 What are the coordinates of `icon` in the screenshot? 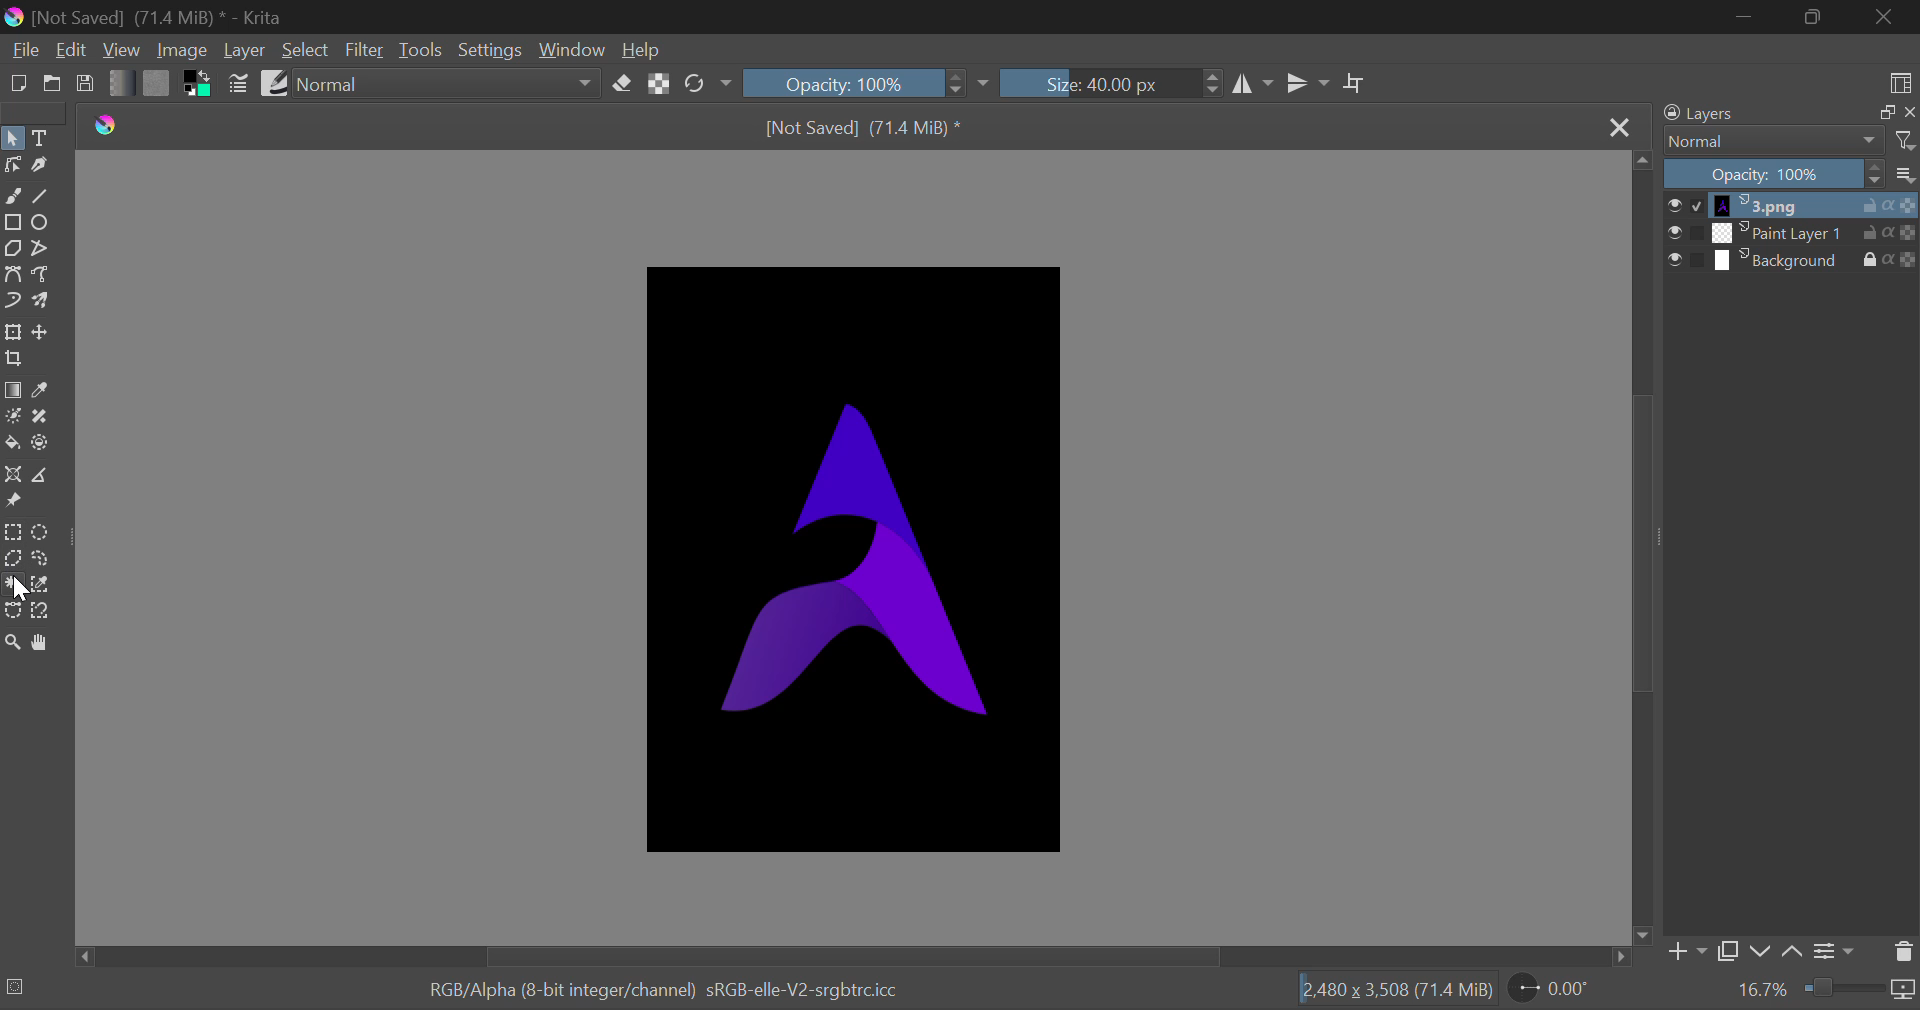 It's located at (1904, 989).